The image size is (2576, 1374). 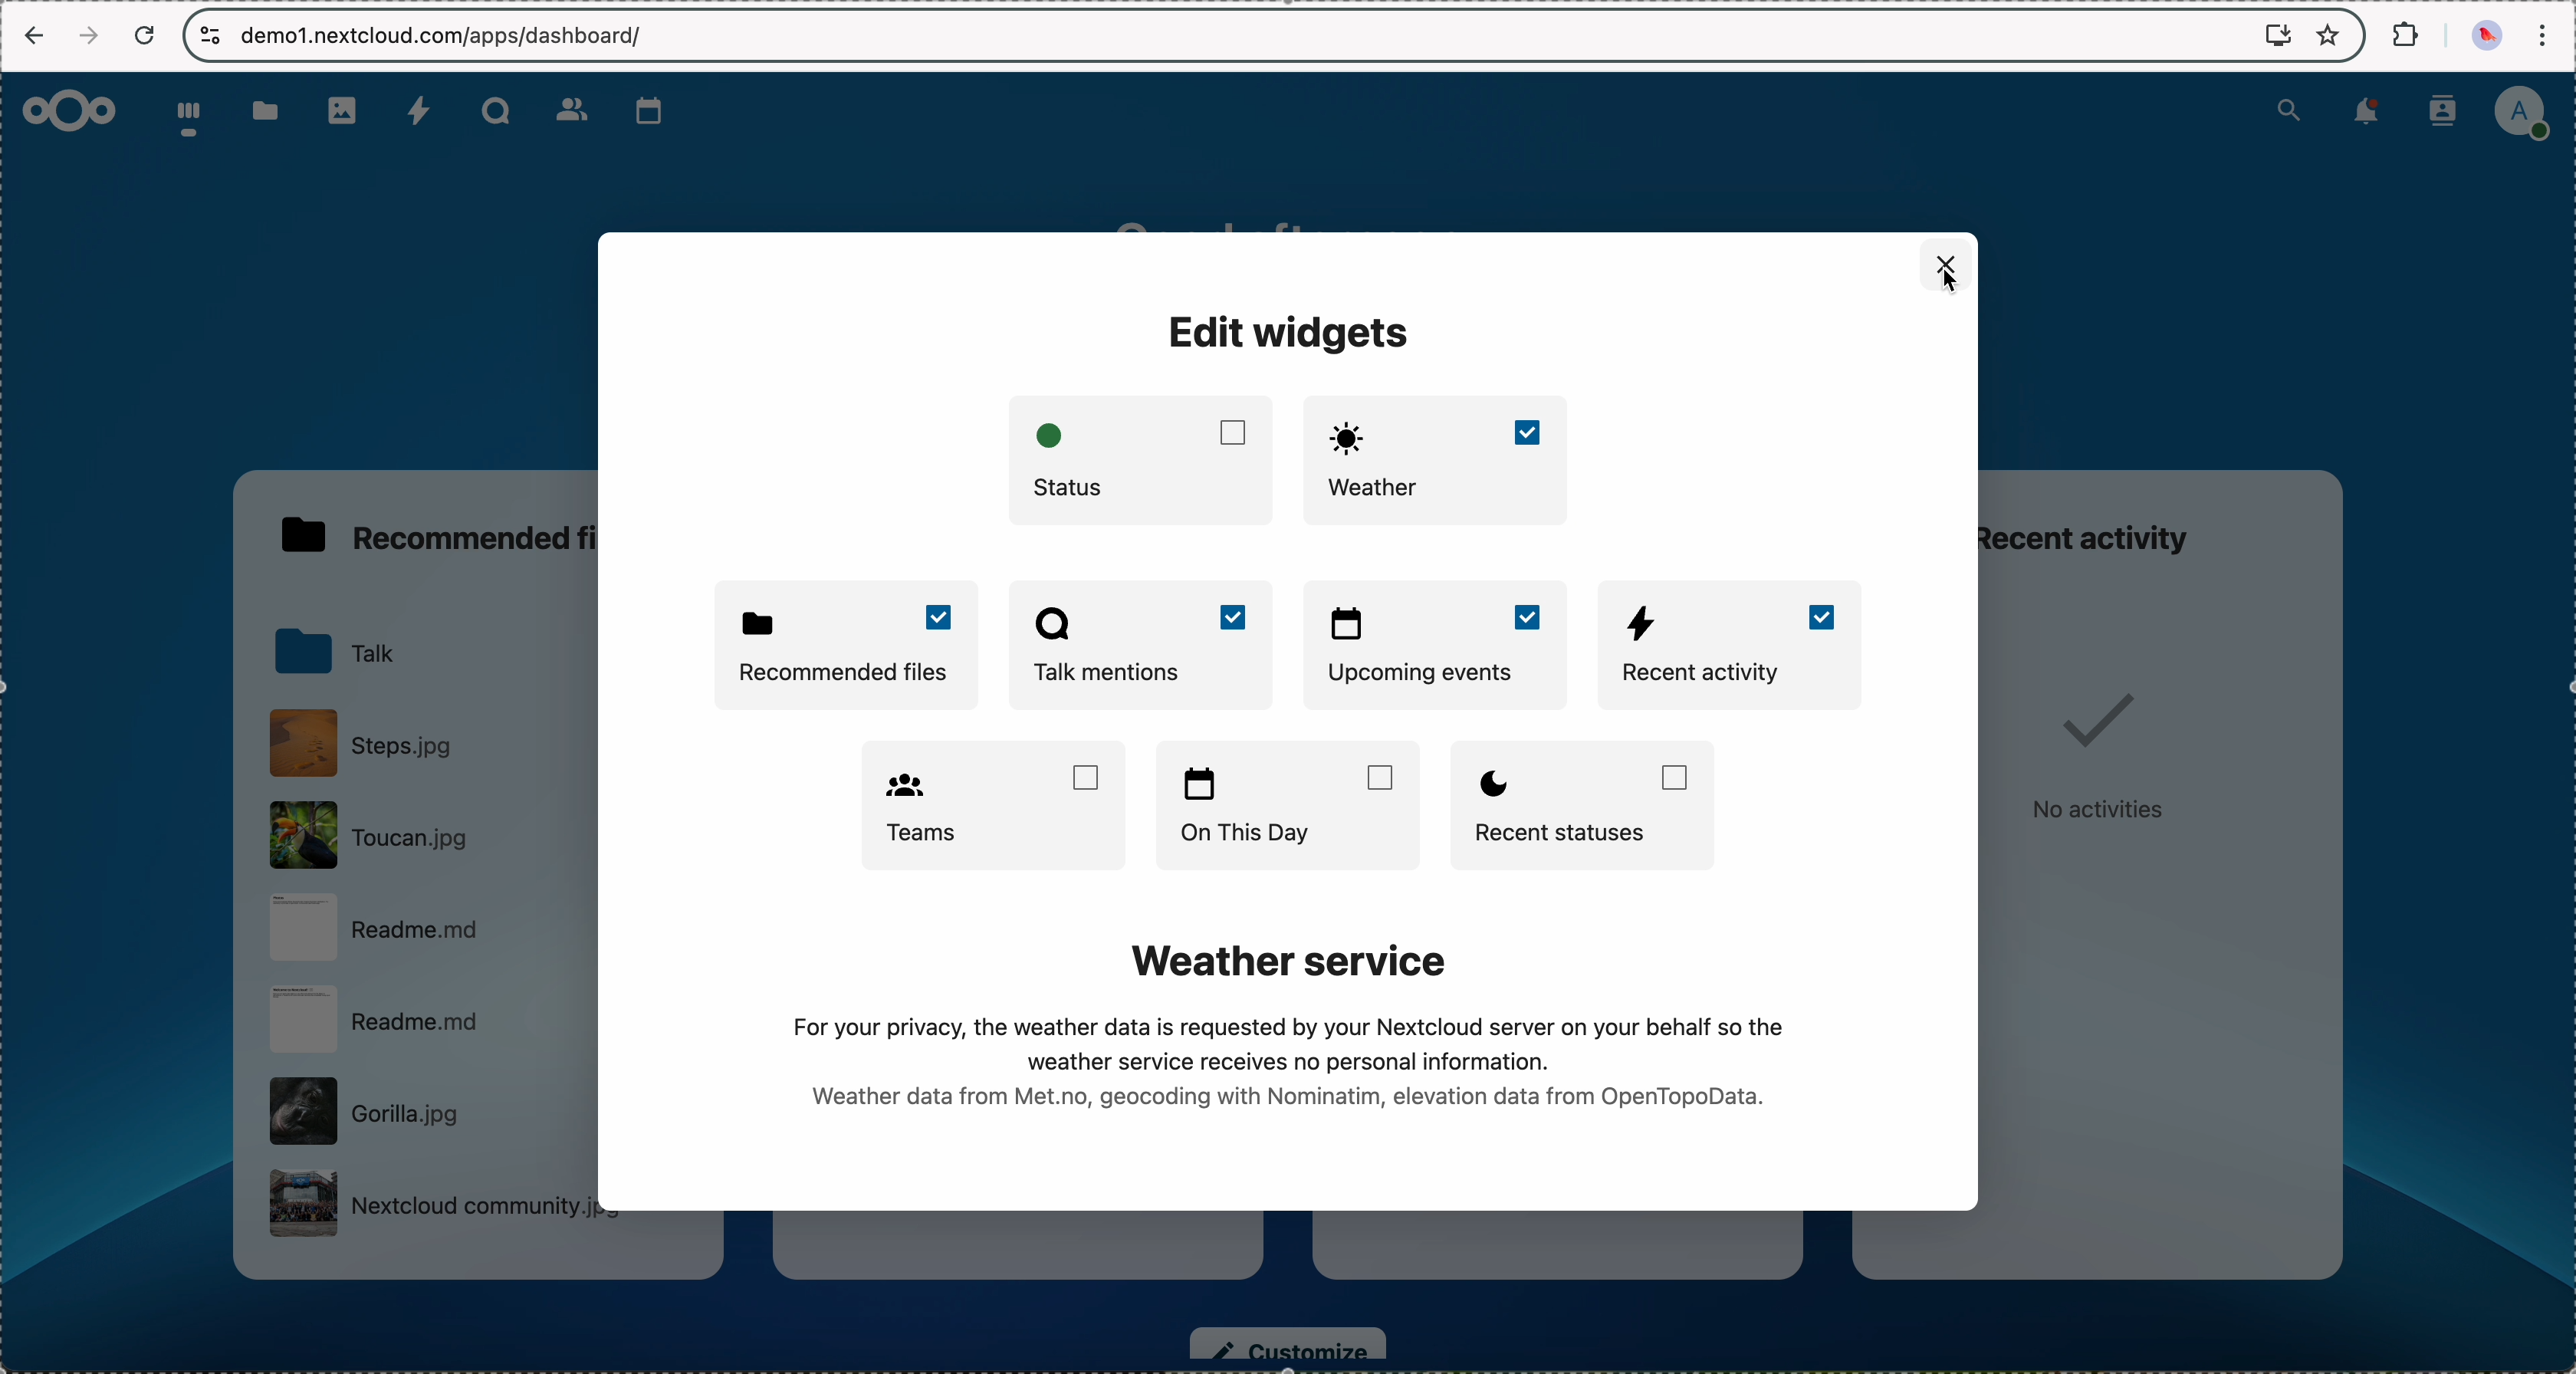 What do you see at coordinates (1436, 458) in the screenshot?
I see `click on weather` at bounding box center [1436, 458].